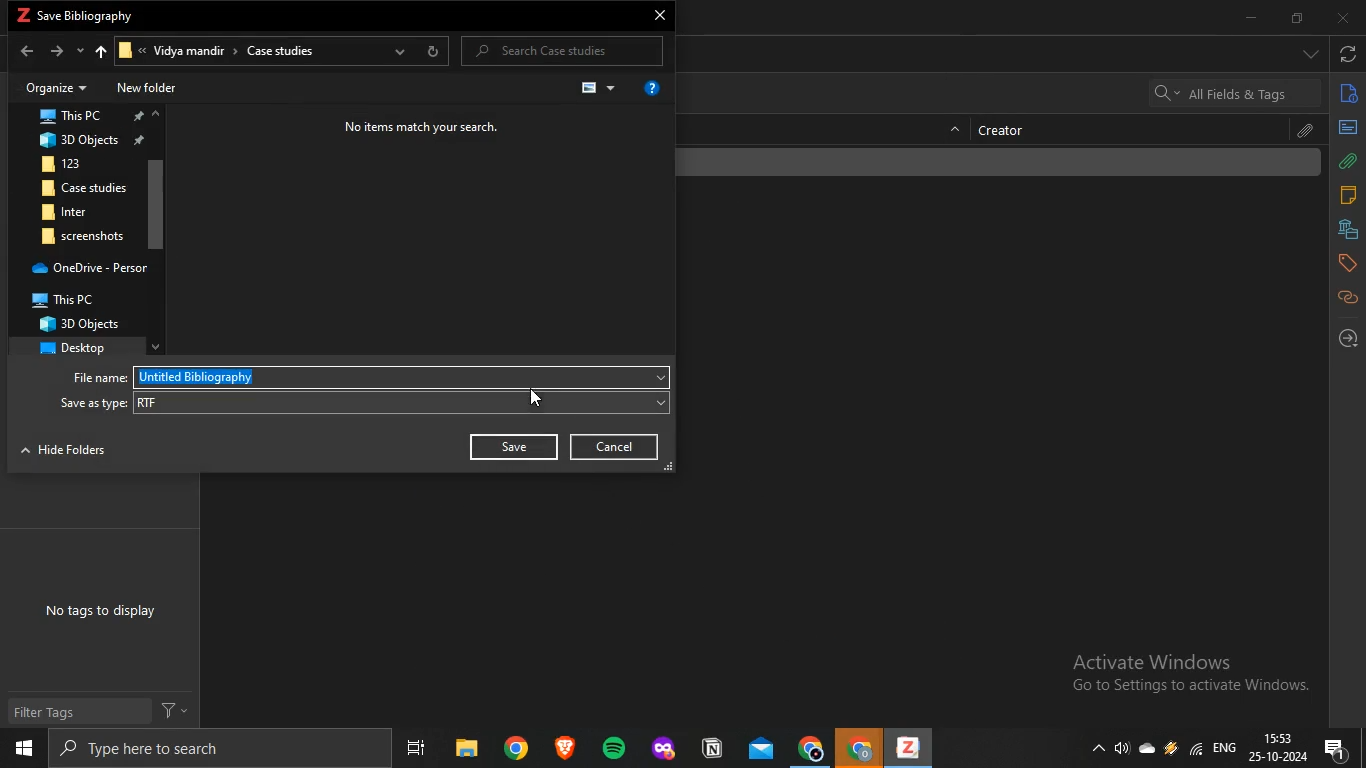 The image size is (1366, 768). What do you see at coordinates (1171, 747) in the screenshot?
I see `drive` at bounding box center [1171, 747].